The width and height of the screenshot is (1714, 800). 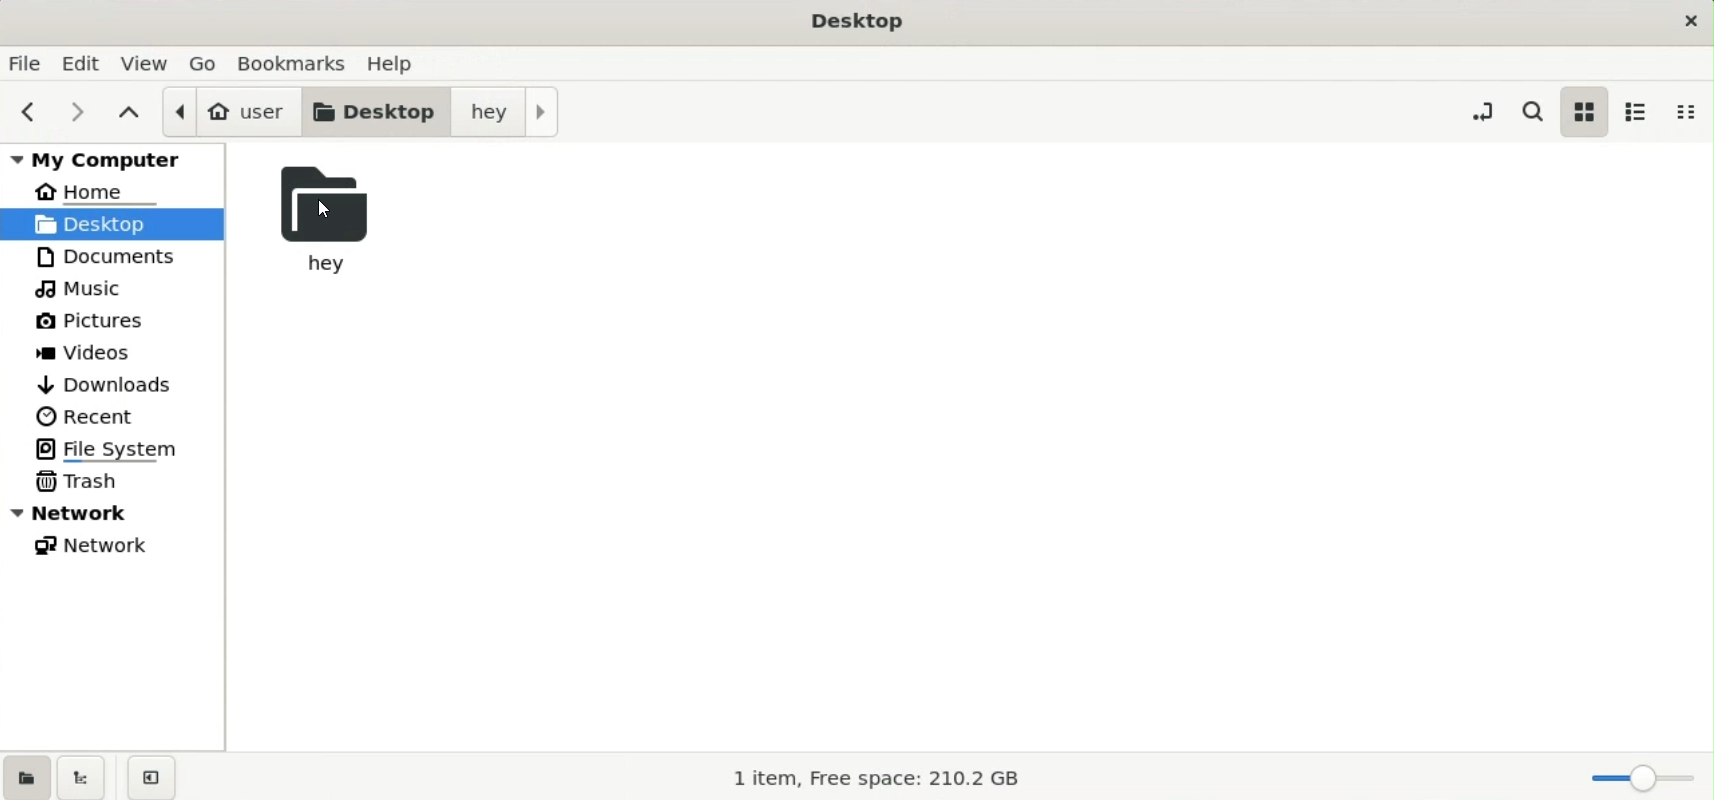 What do you see at coordinates (295, 61) in the screenshot?
I see `bookmarks` at bounding box center [295, 61].